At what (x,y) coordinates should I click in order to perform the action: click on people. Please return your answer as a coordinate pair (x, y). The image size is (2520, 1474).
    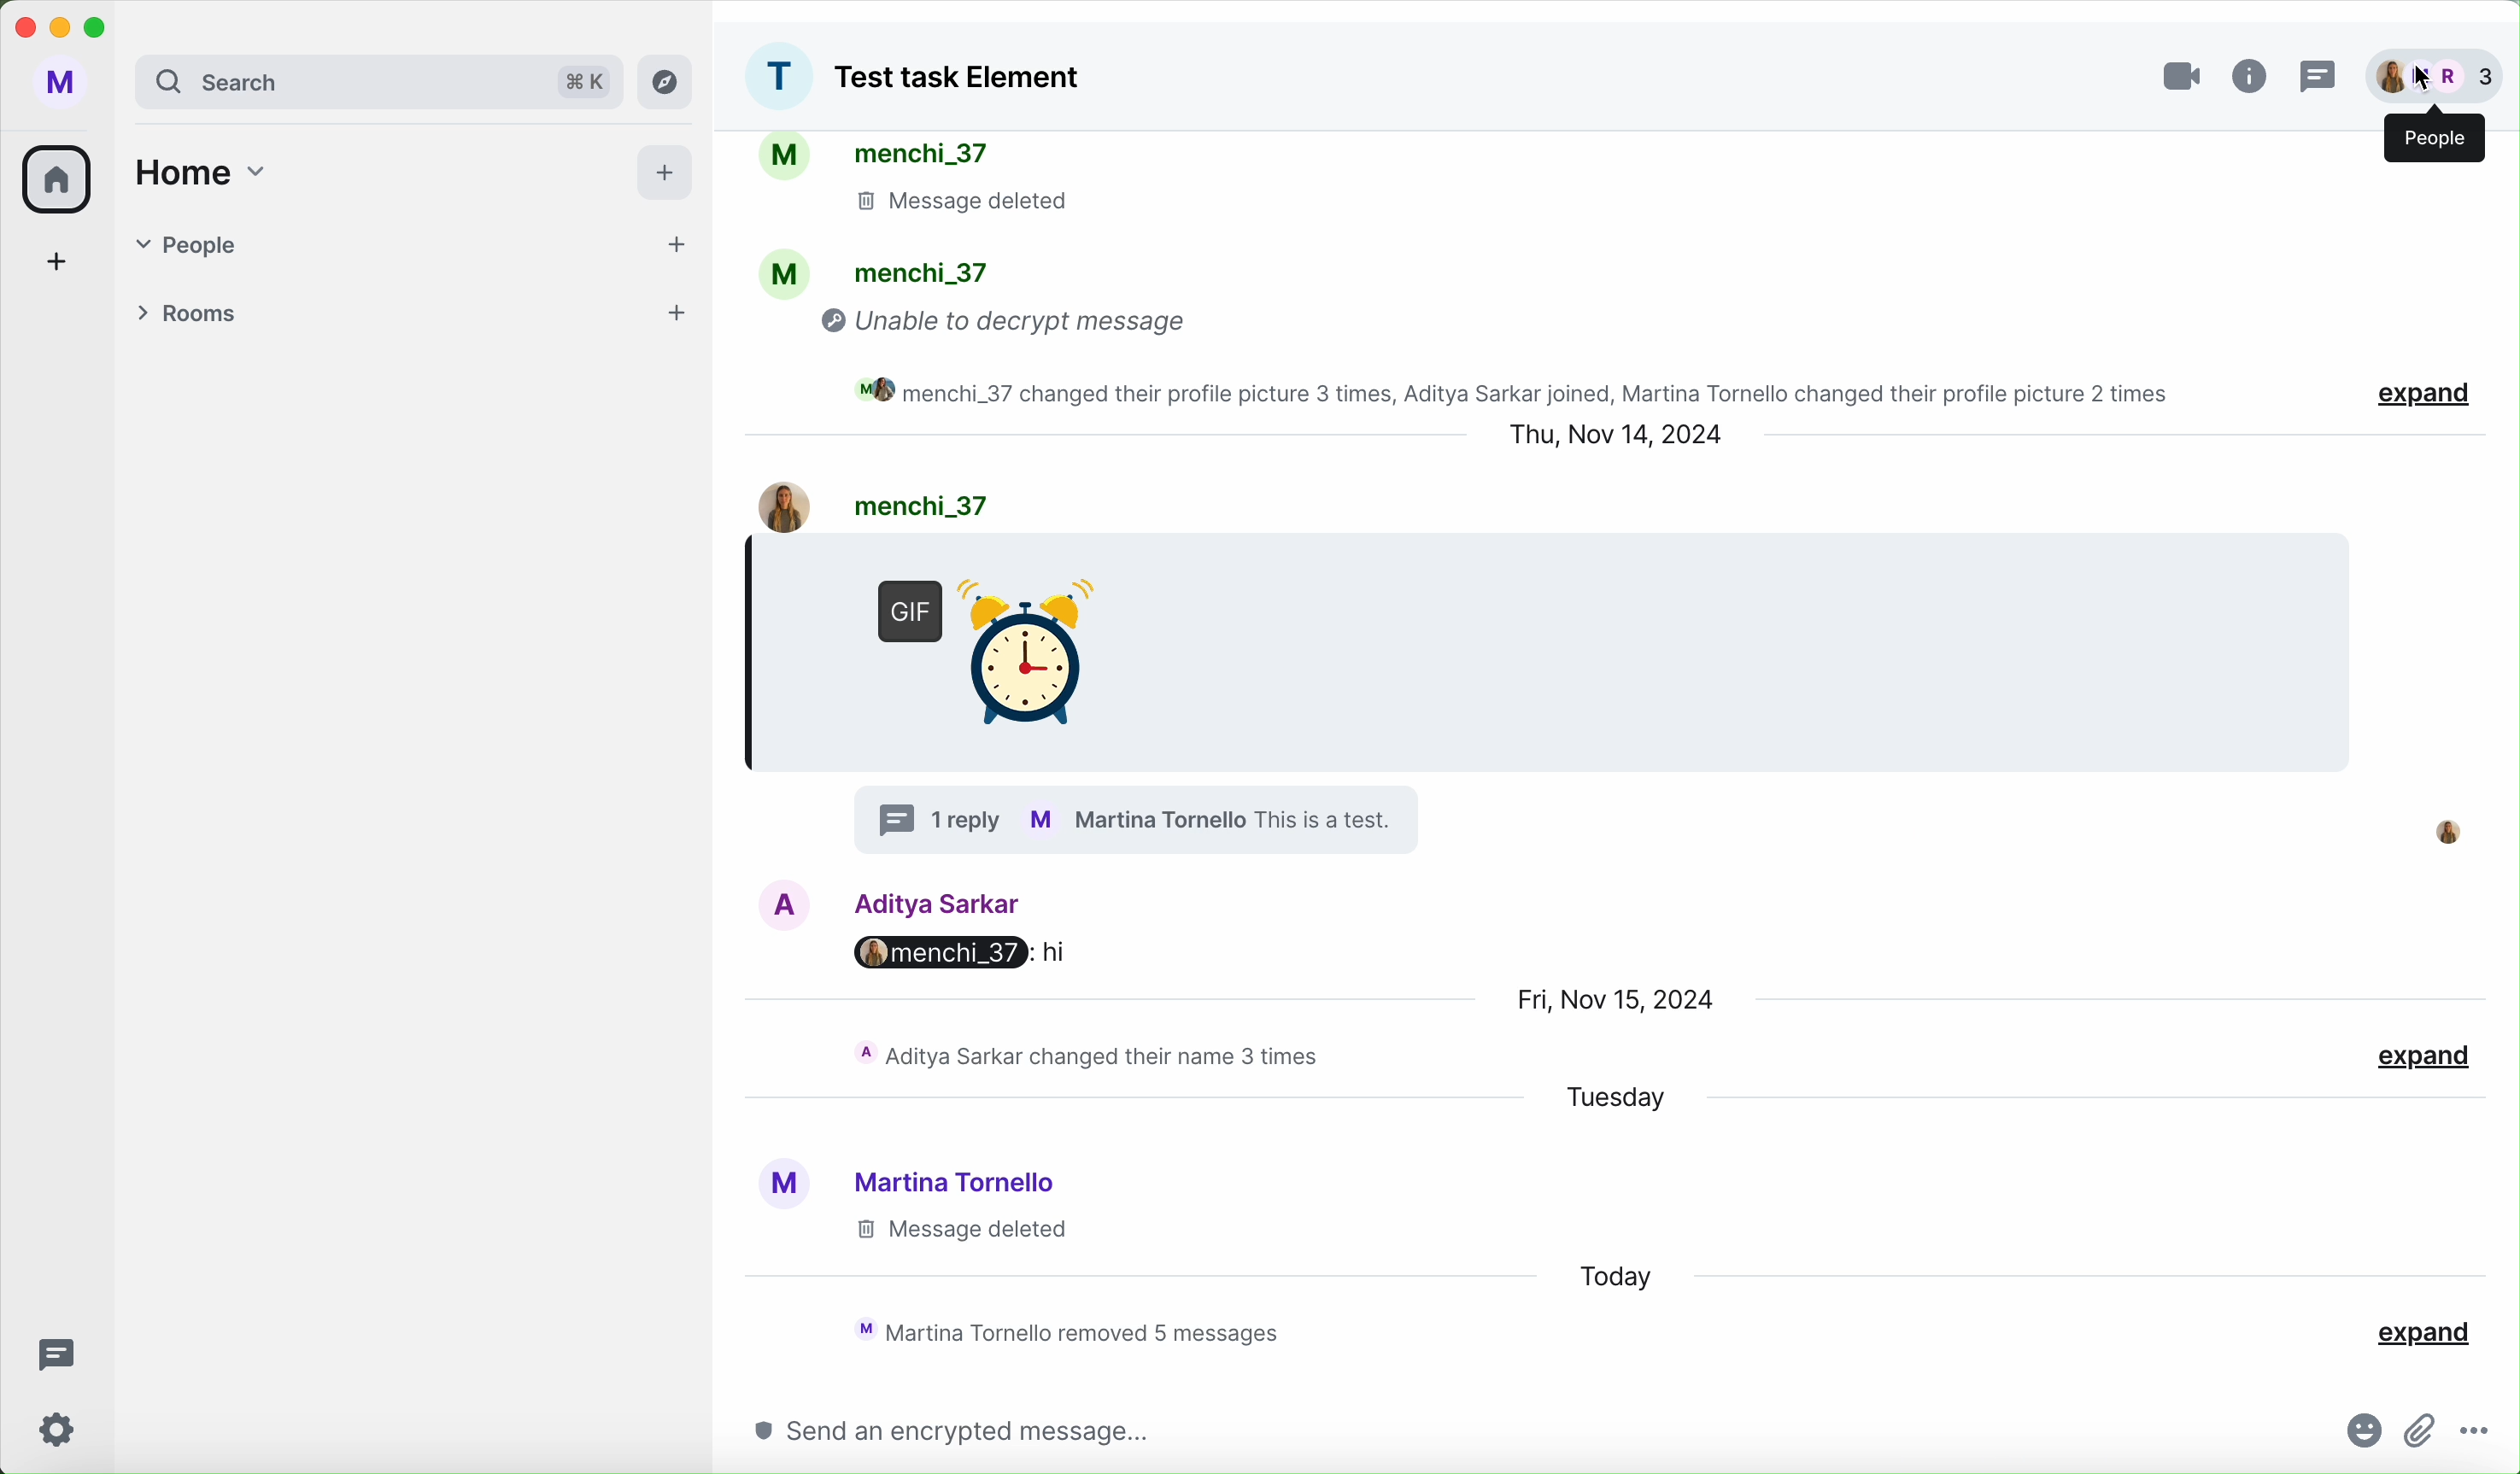
    Looking at the image, I should click on (2438, 77).